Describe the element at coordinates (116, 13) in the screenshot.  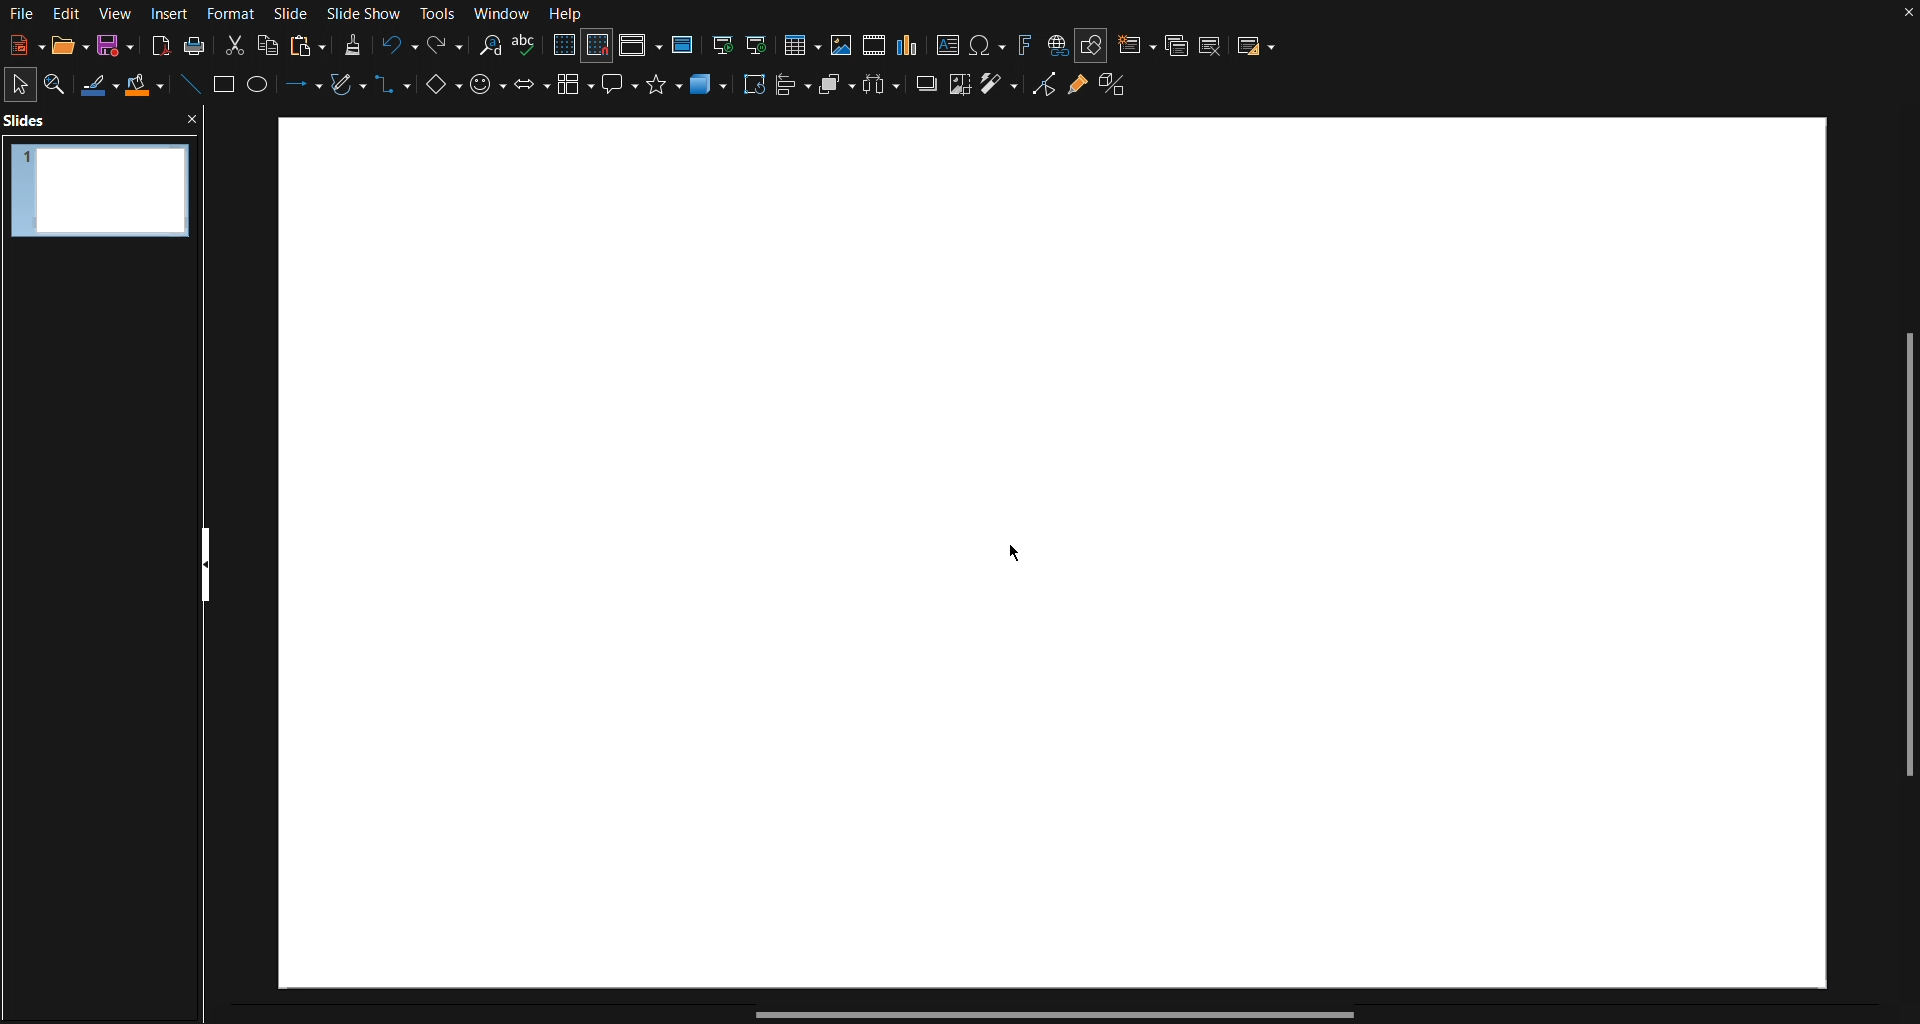
I see `View` at that location.